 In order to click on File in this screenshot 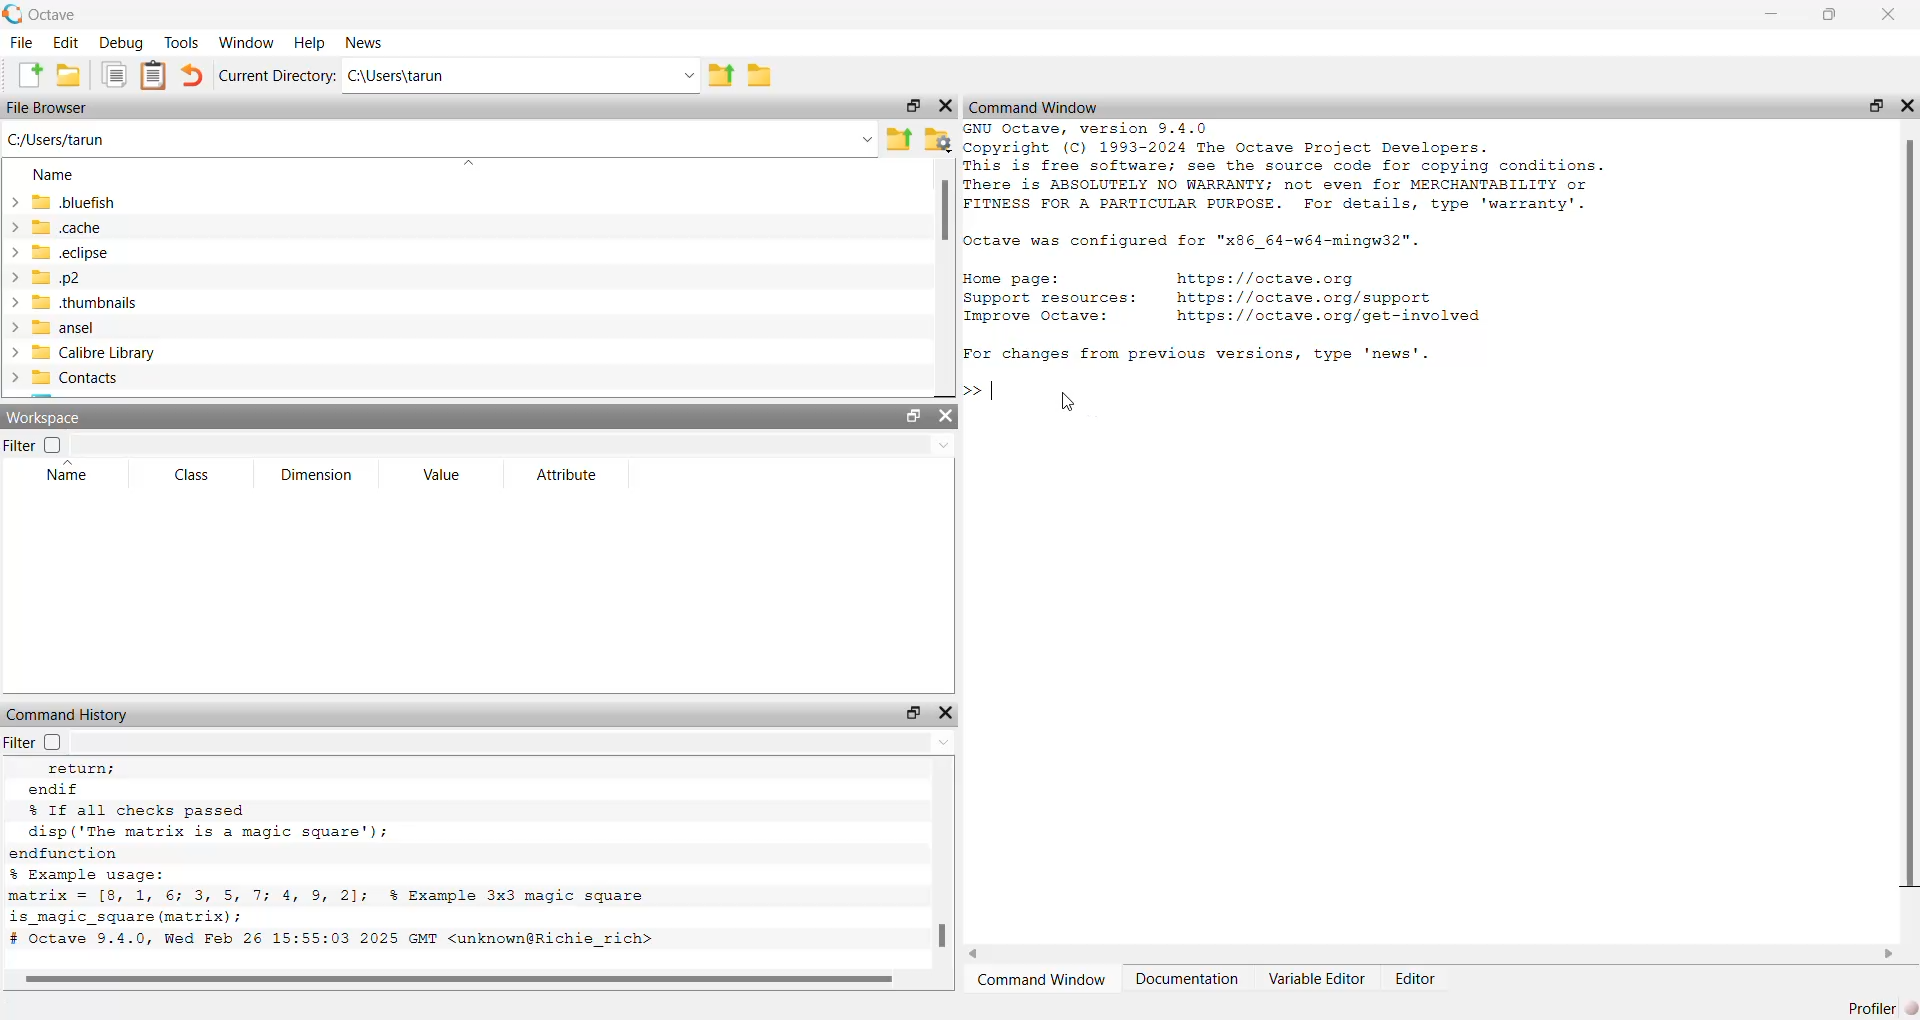, I will do `click(20, 42)`.